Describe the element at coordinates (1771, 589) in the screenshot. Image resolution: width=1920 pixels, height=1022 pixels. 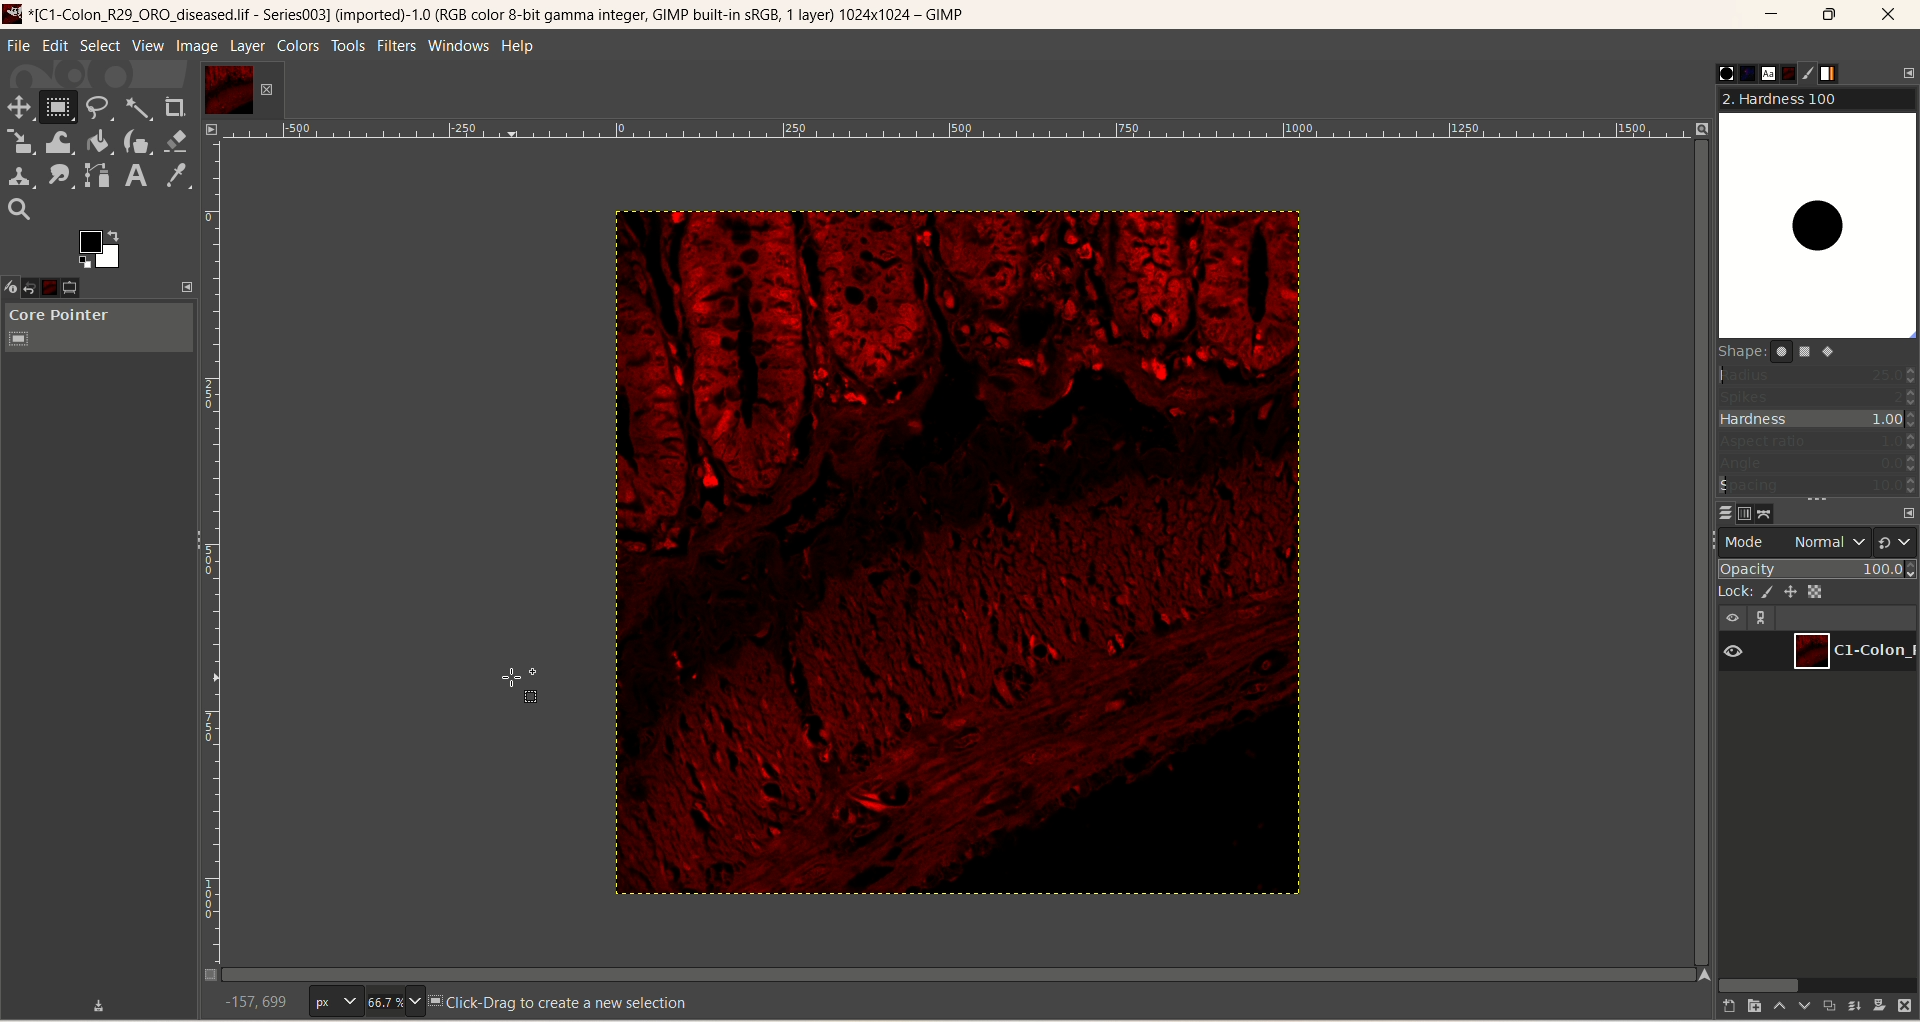
I see `lock pixel` at that location.